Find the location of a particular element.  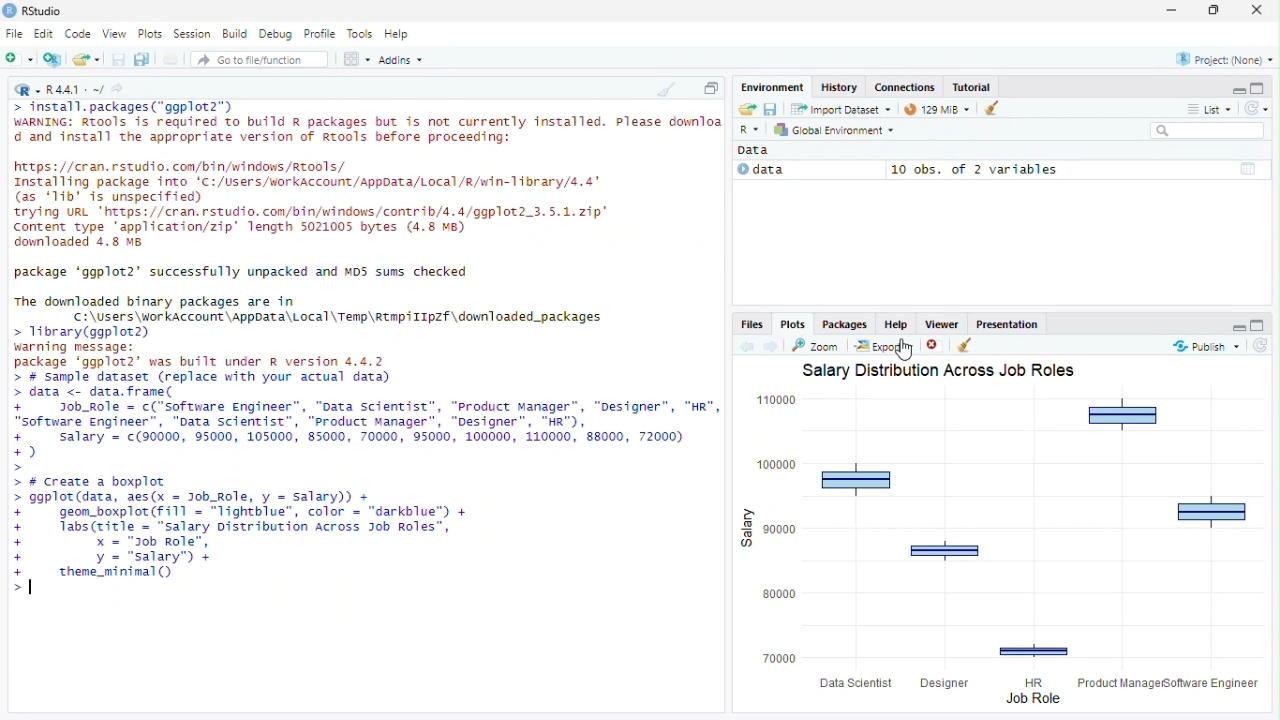

Import dataset is located at coordinates (842, 109).